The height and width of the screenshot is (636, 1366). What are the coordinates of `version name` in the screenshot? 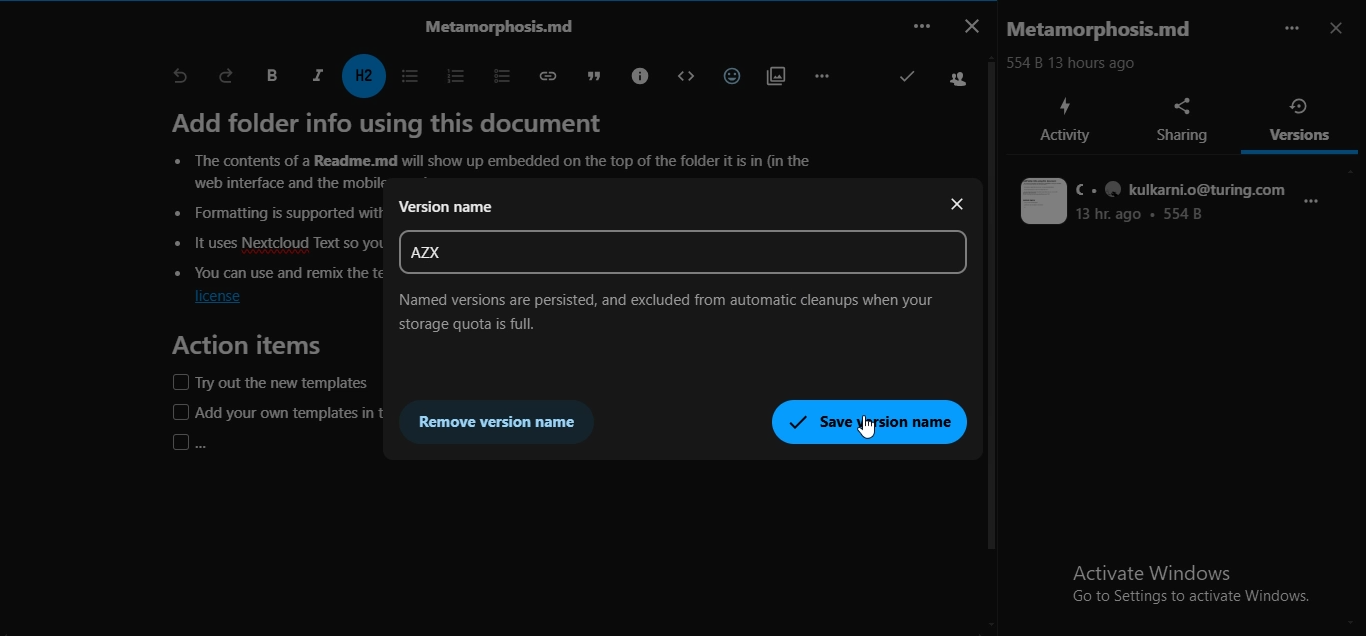 It's located at (447, 208).